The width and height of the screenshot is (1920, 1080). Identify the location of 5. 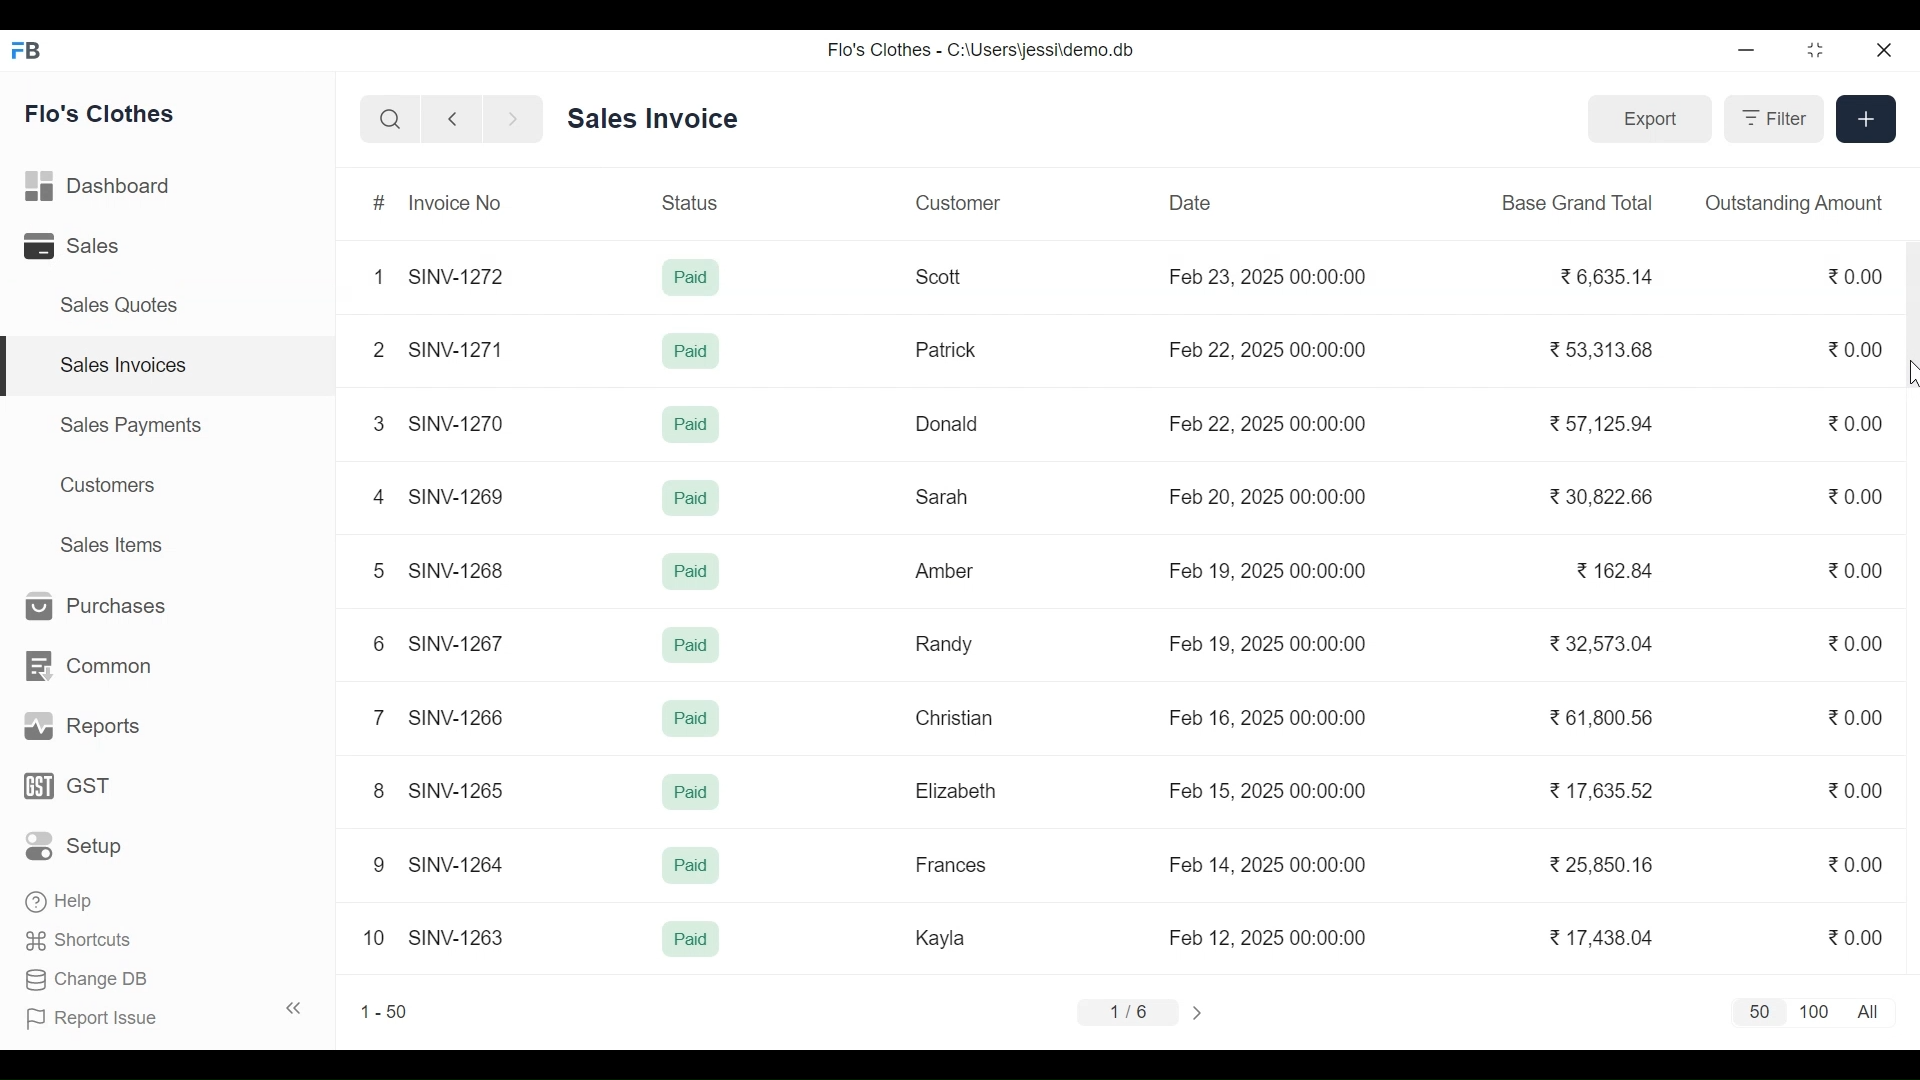
(376, 569).